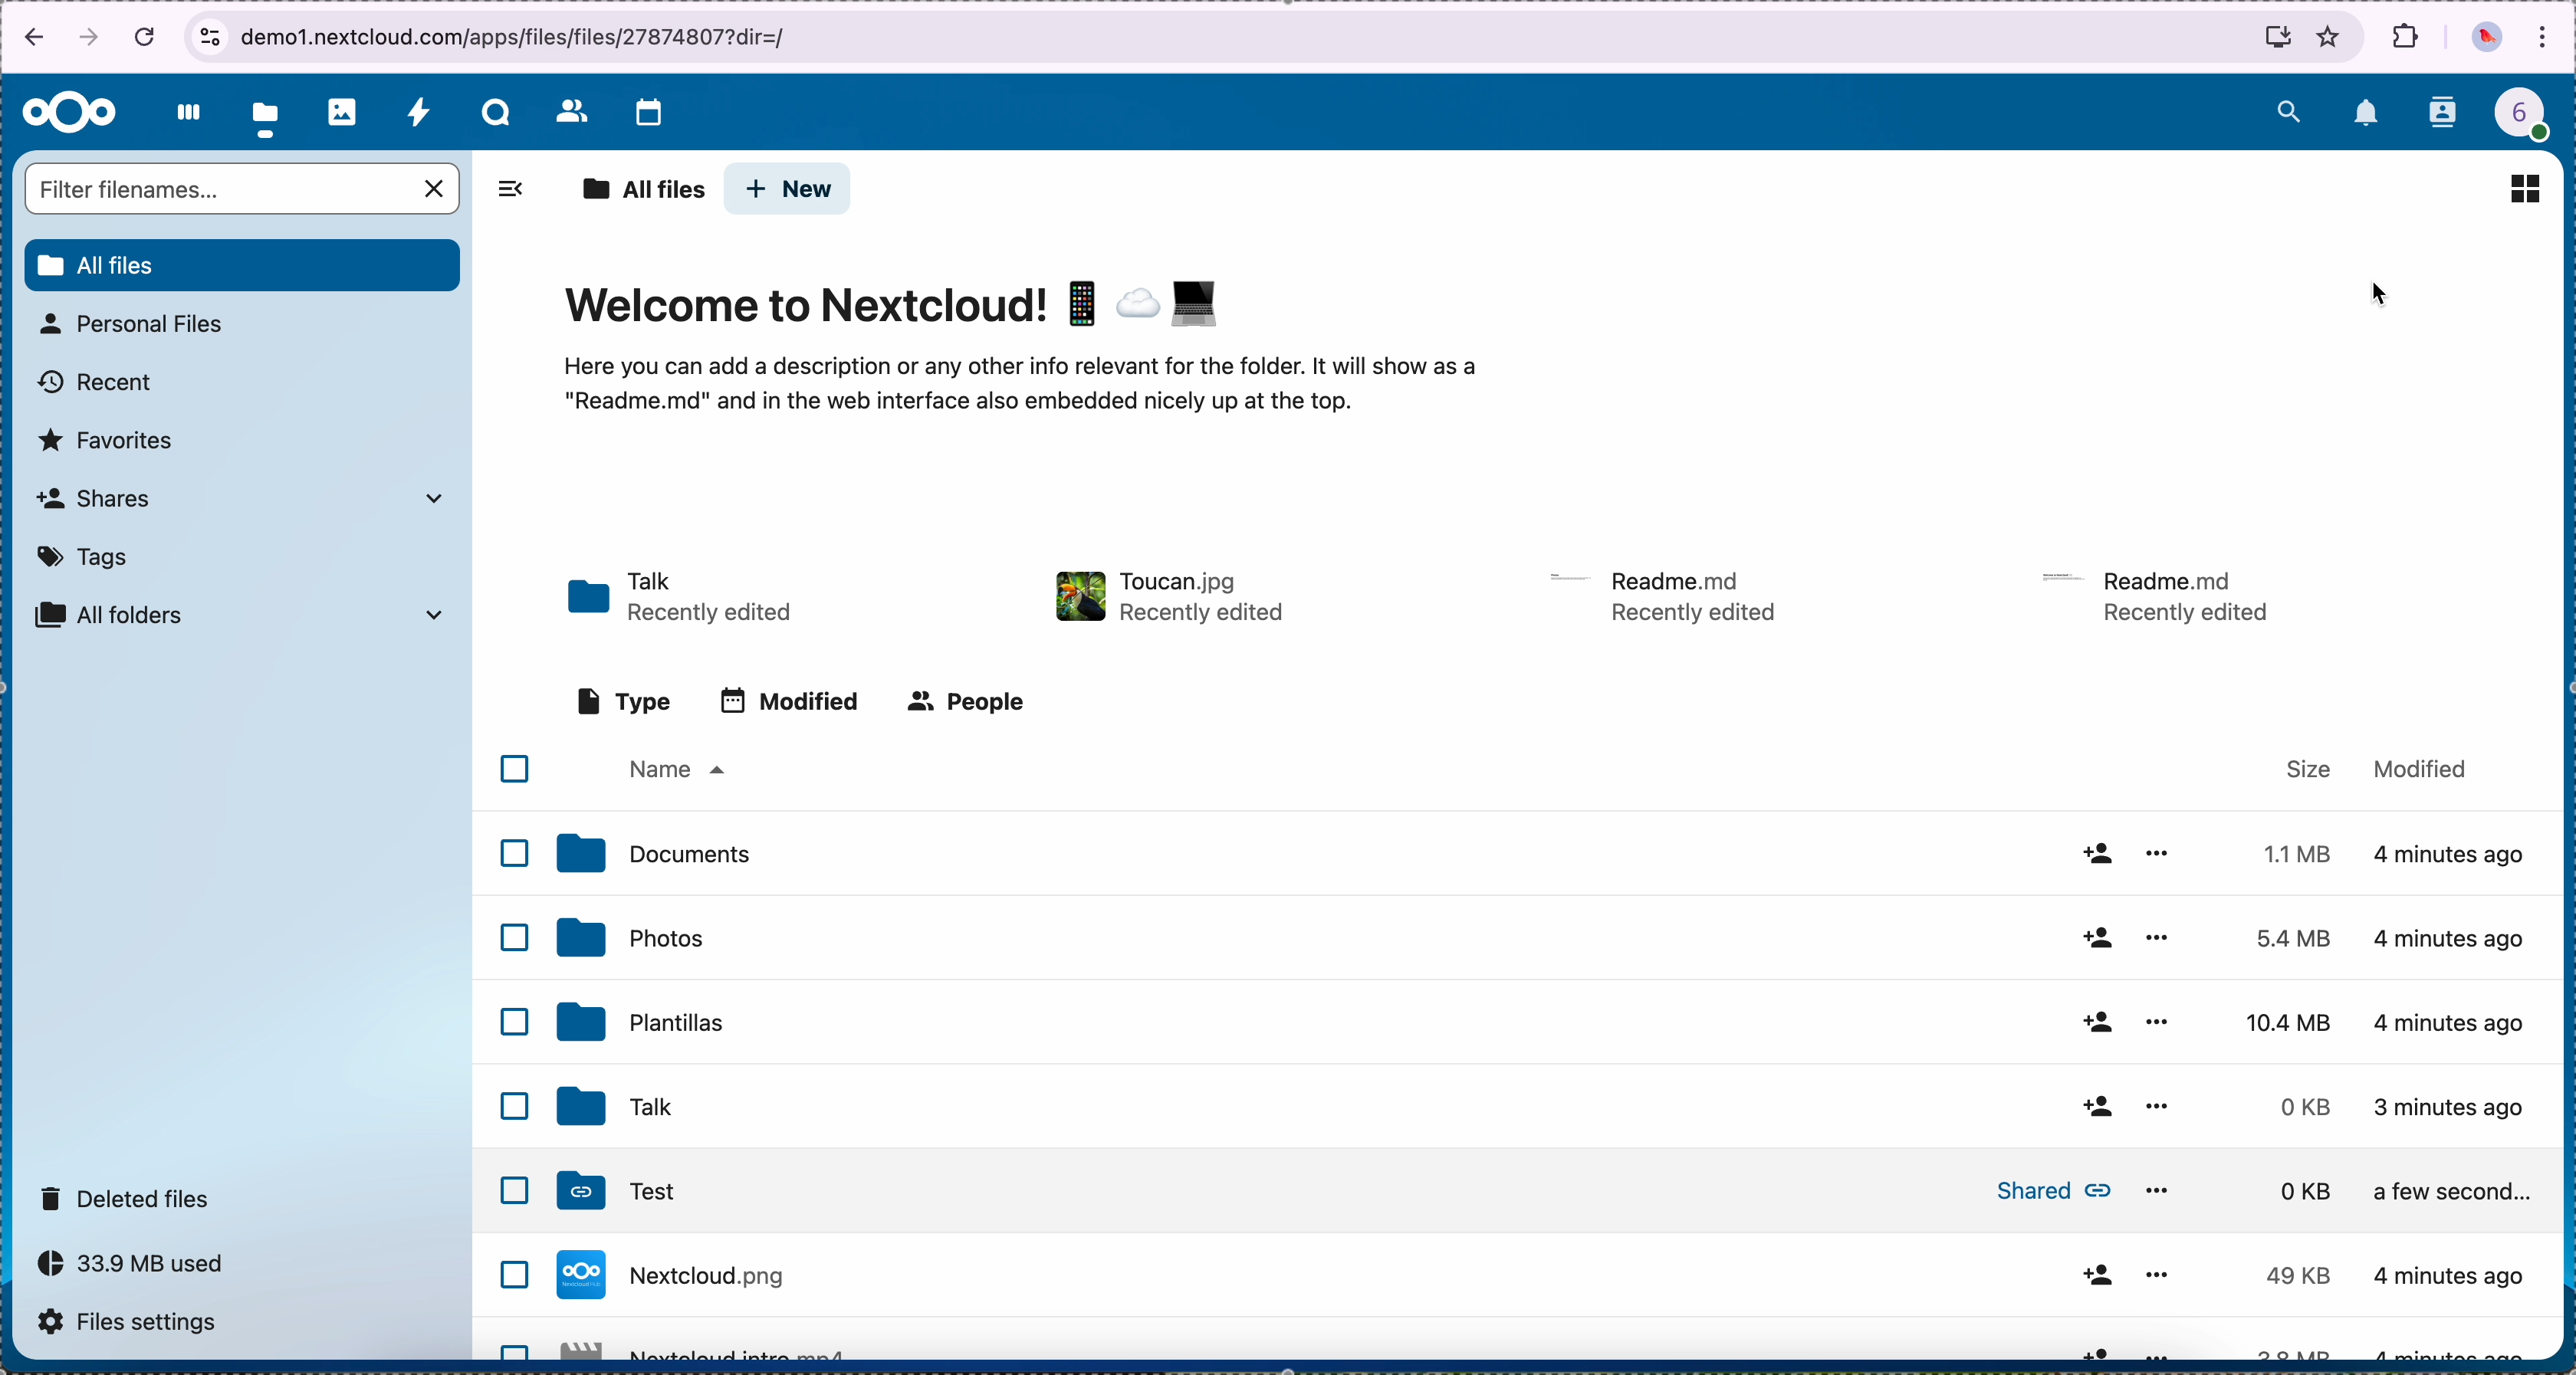  What do you see at coordinates (2094, 853) in the screenshot?
I see `share` at bounding box center [2094, 853].